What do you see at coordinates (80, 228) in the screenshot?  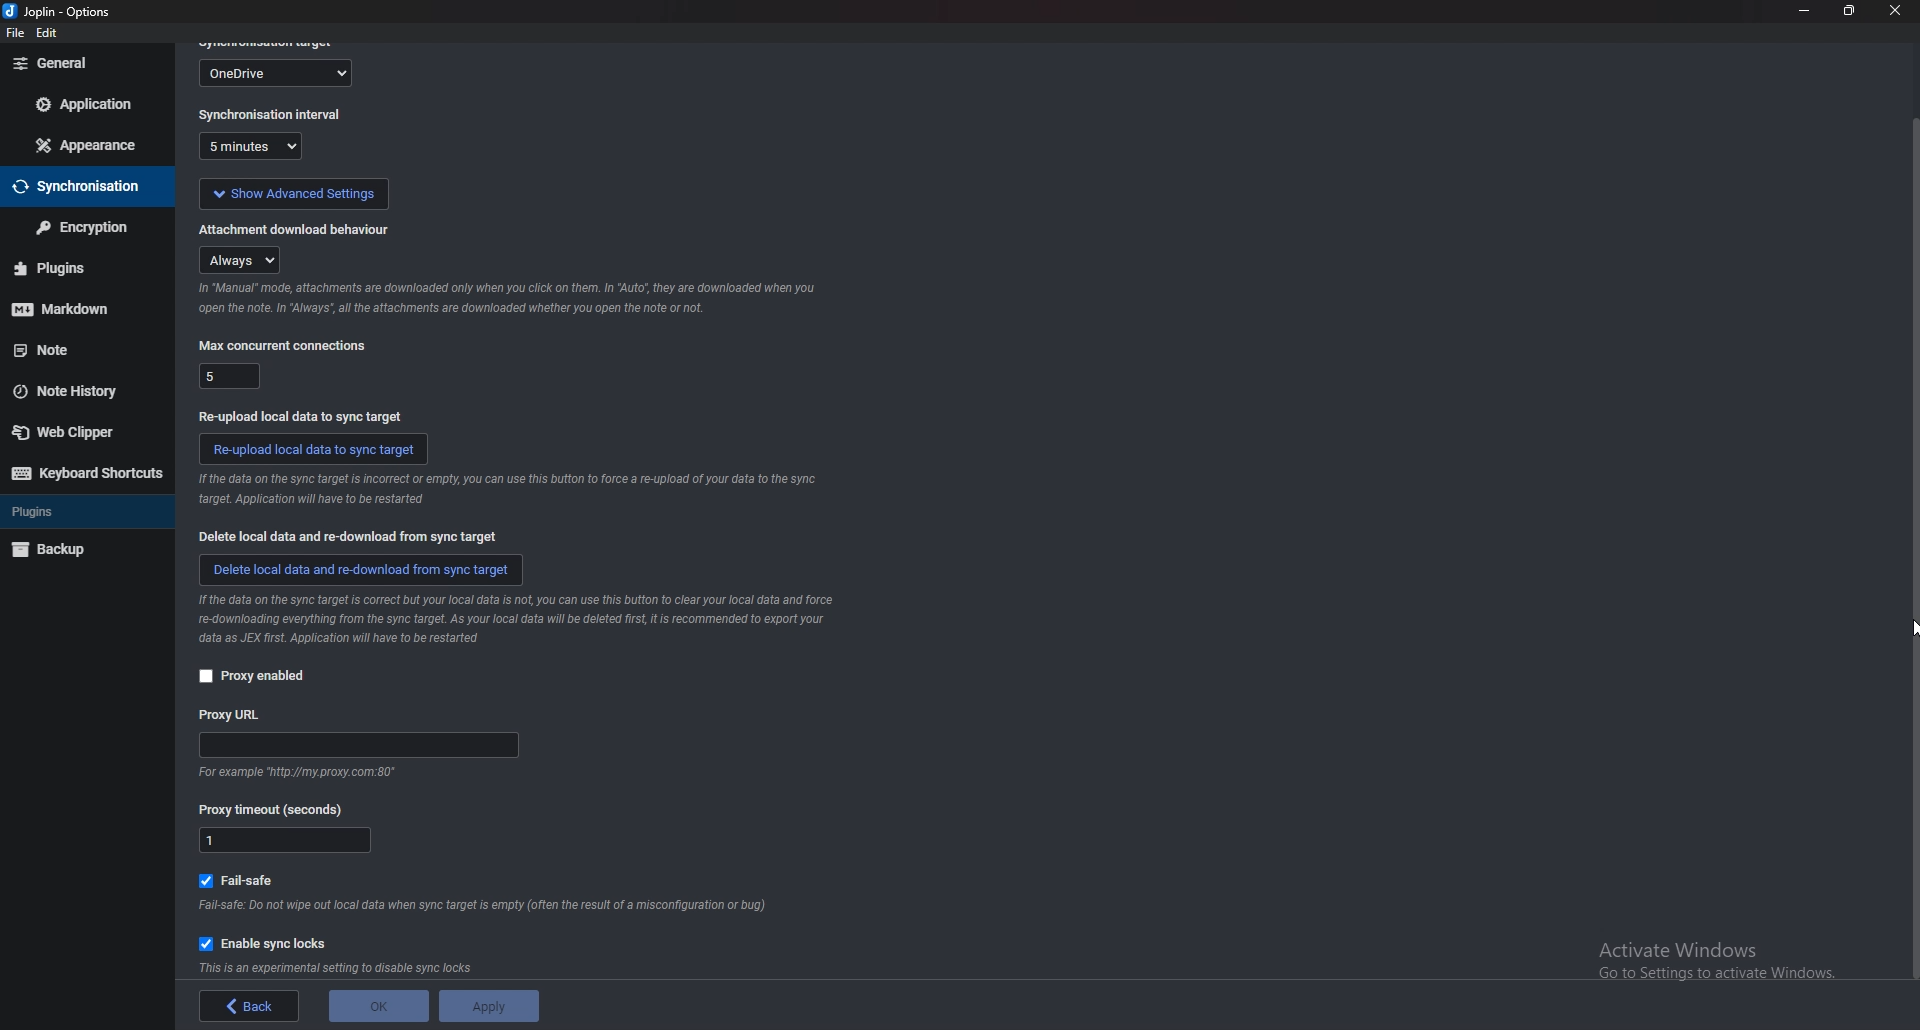 I see `encryption` at bounding box center [80, 228].